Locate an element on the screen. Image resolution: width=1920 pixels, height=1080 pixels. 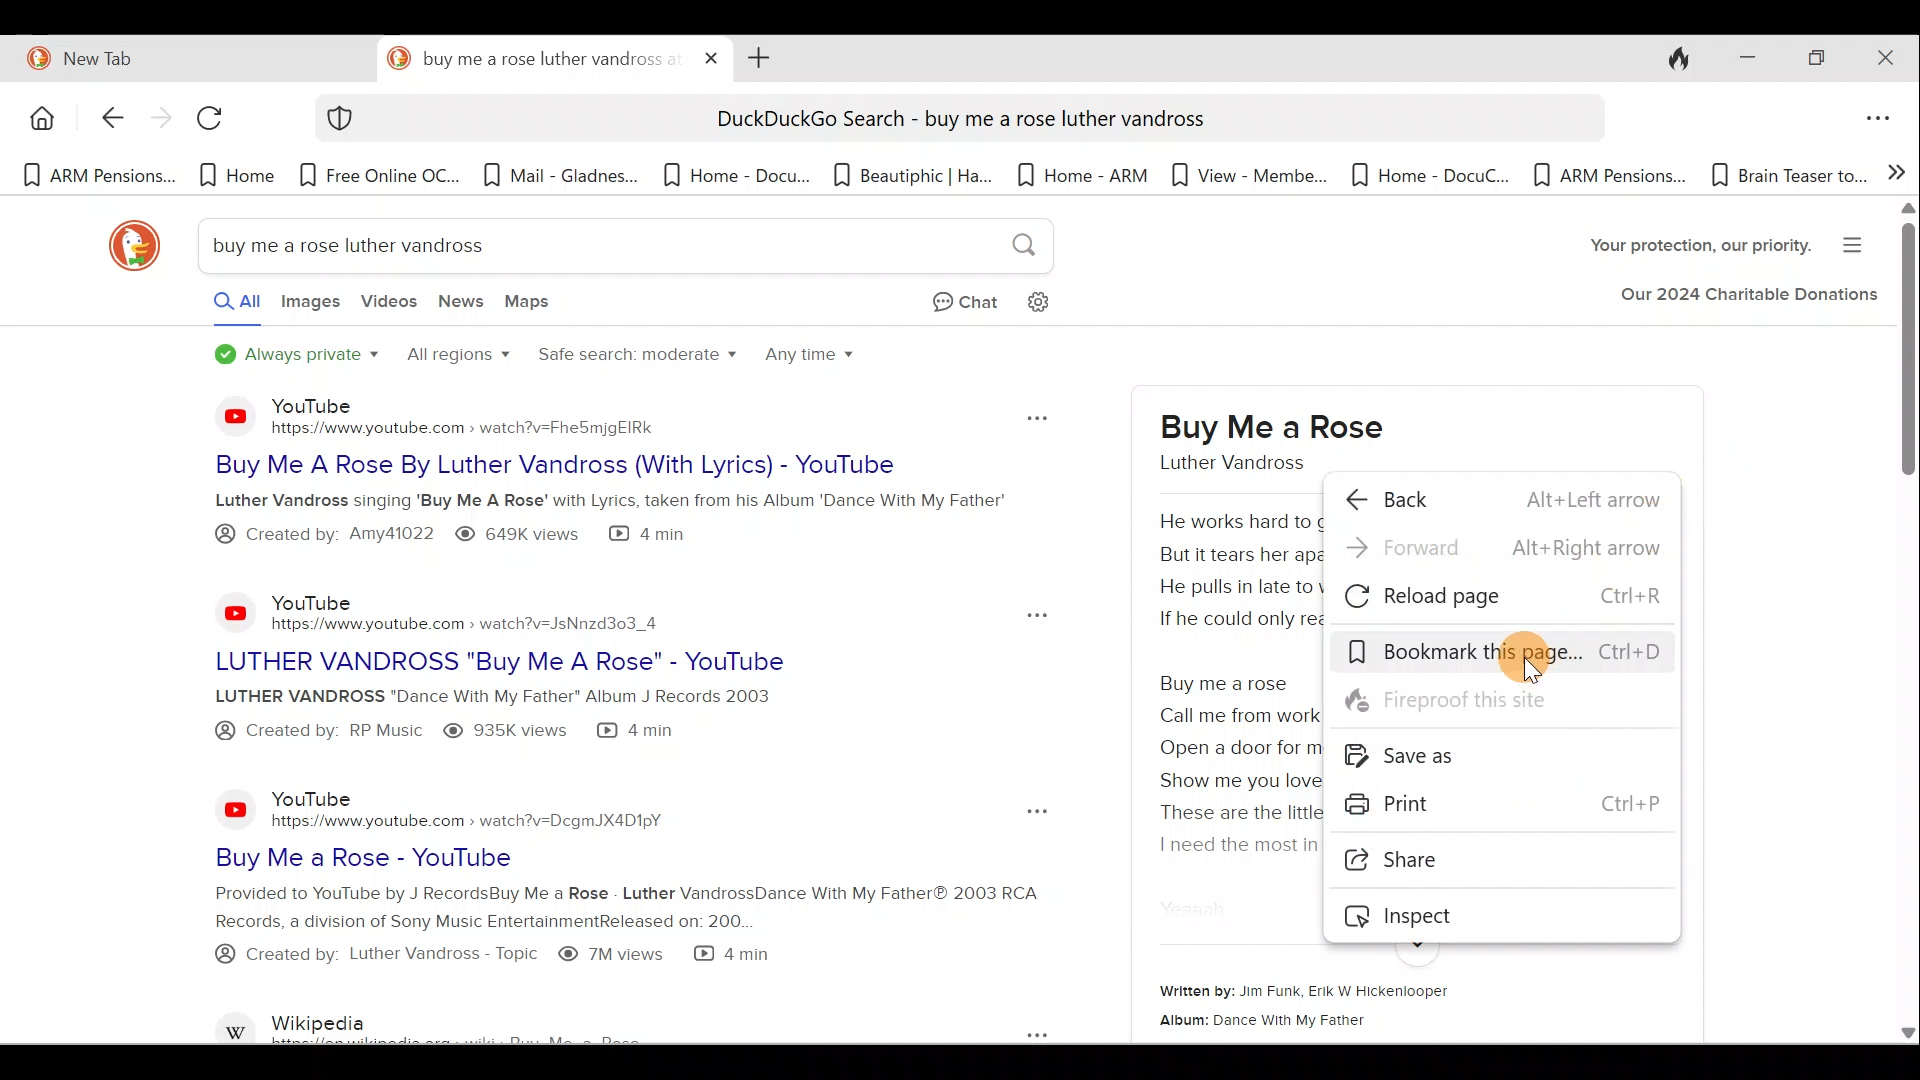
Share is located at coordinates (1485, 862).